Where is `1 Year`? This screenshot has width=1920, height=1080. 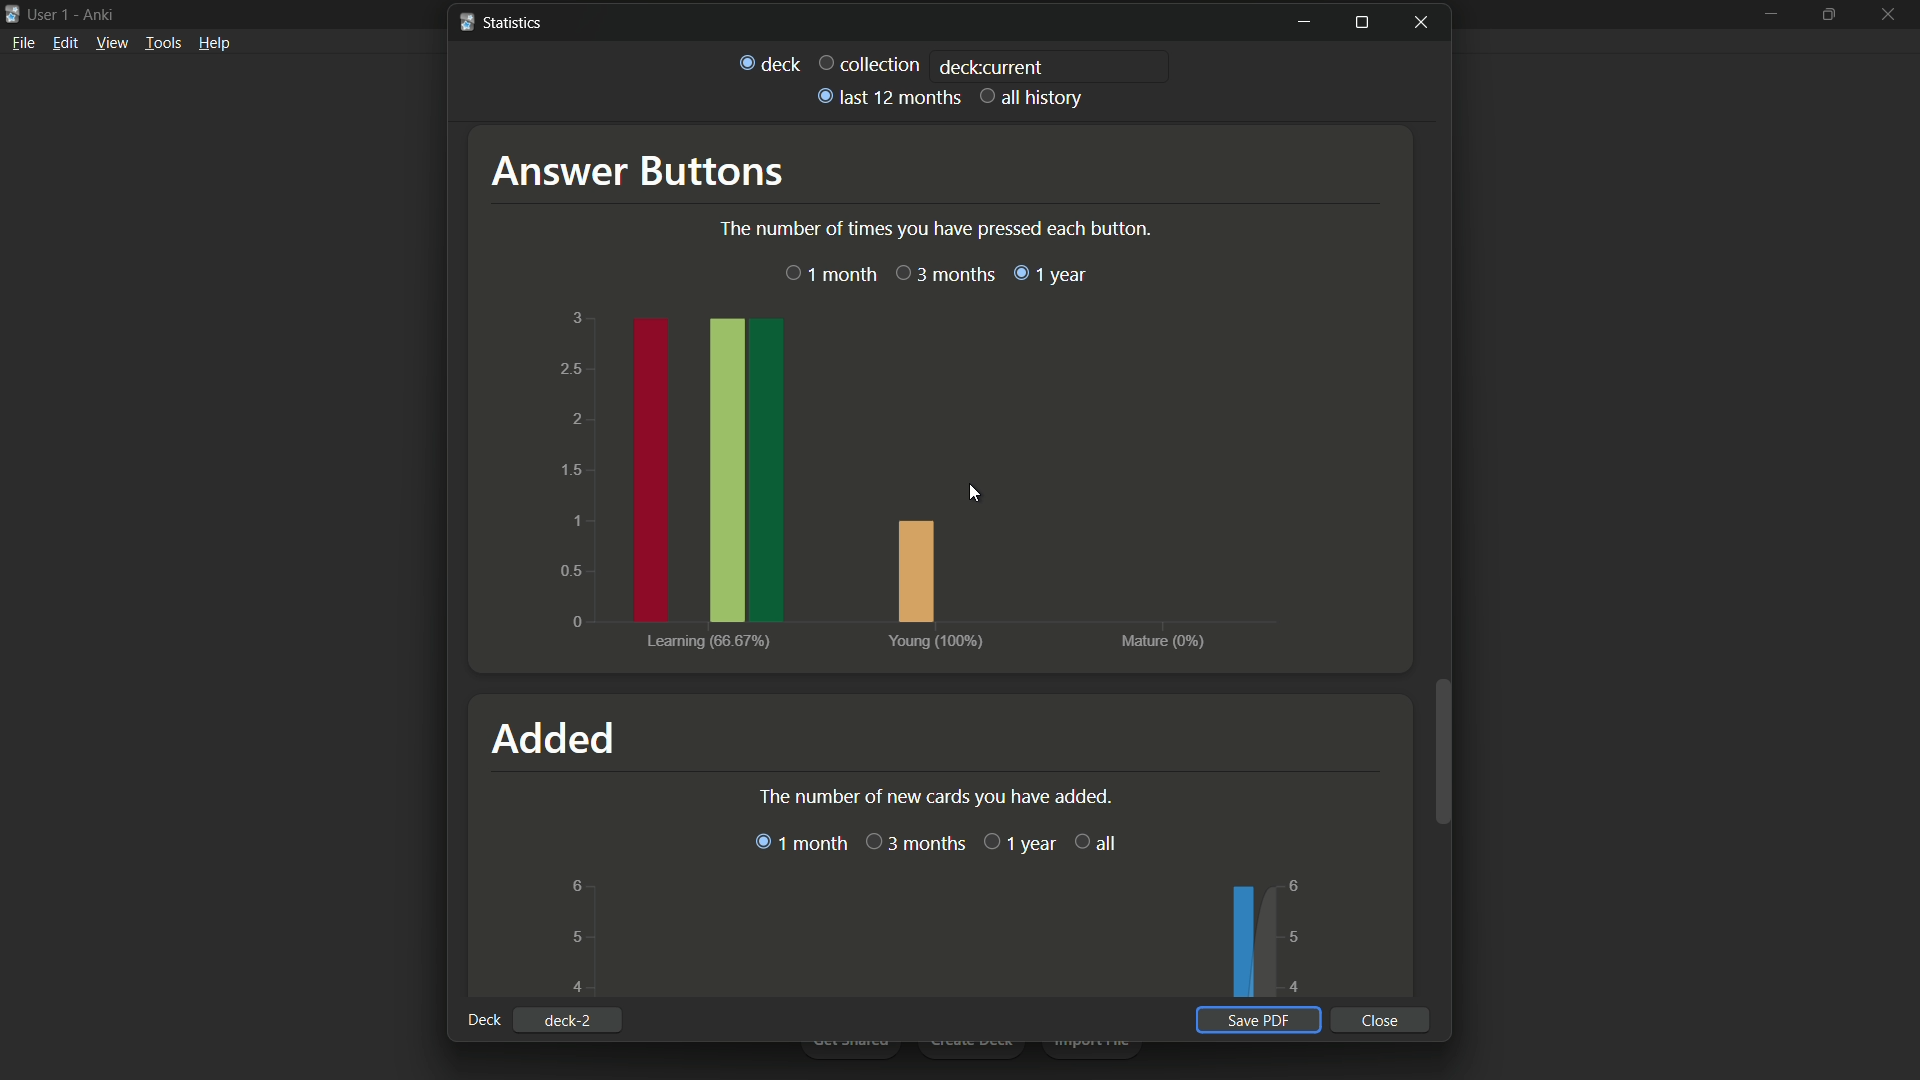
1 Year is located at coordinates (1052, 275).